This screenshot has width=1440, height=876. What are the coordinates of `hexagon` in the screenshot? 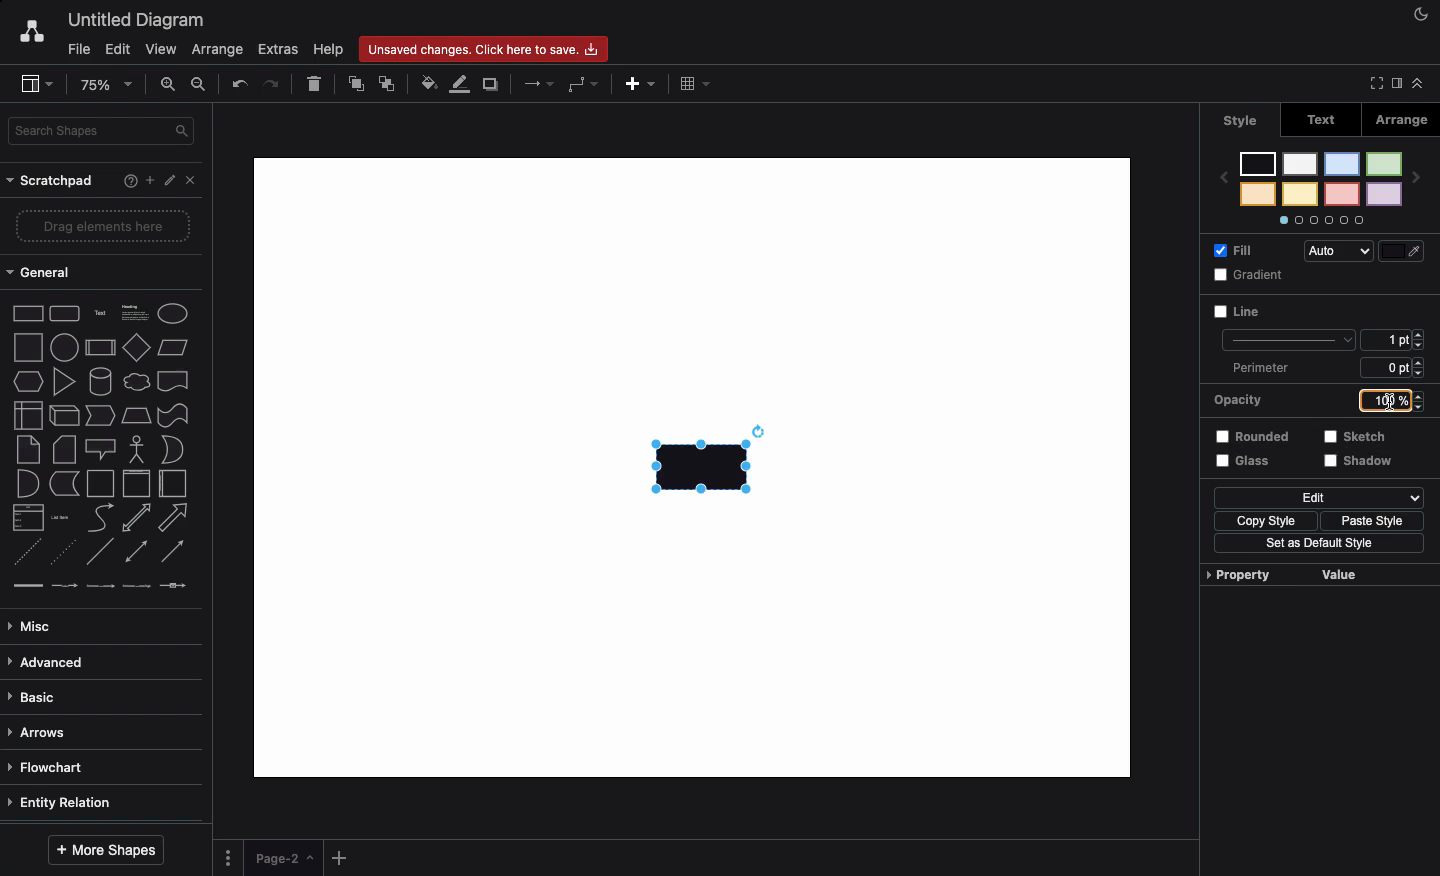 It's located at (25, 381).